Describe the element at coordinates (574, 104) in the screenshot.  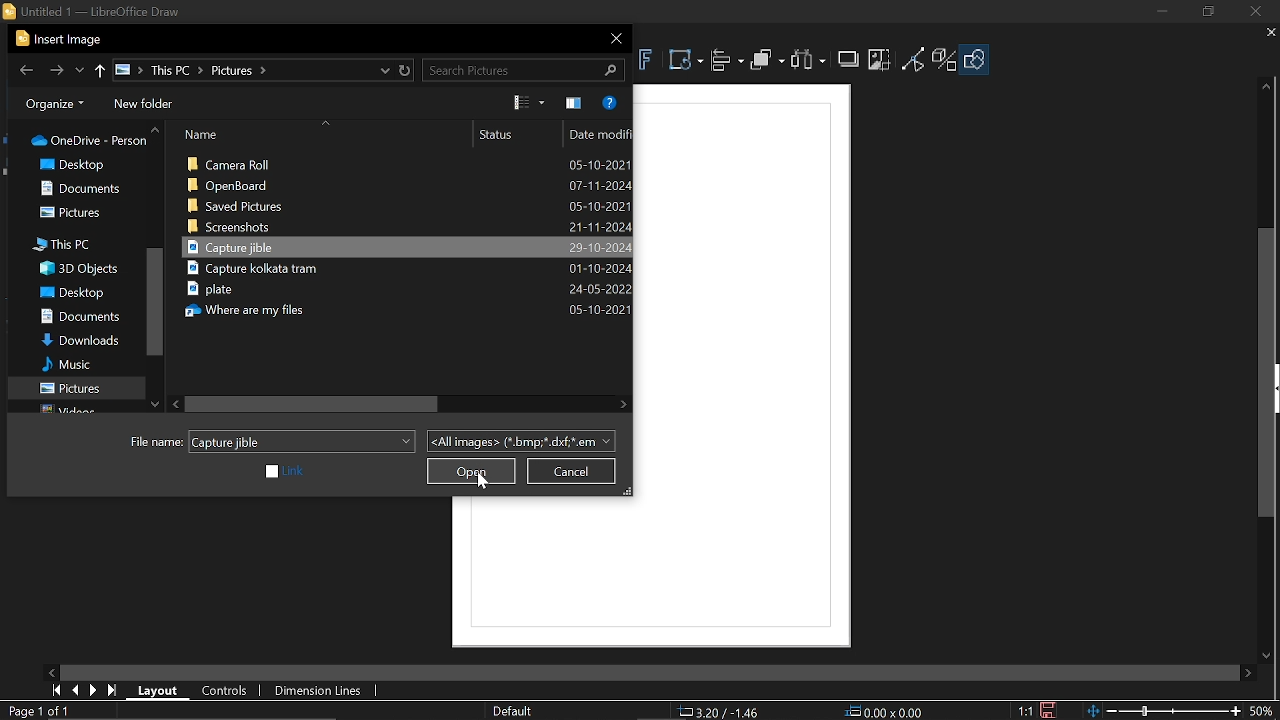
I see `Show the preview pane` at that location.